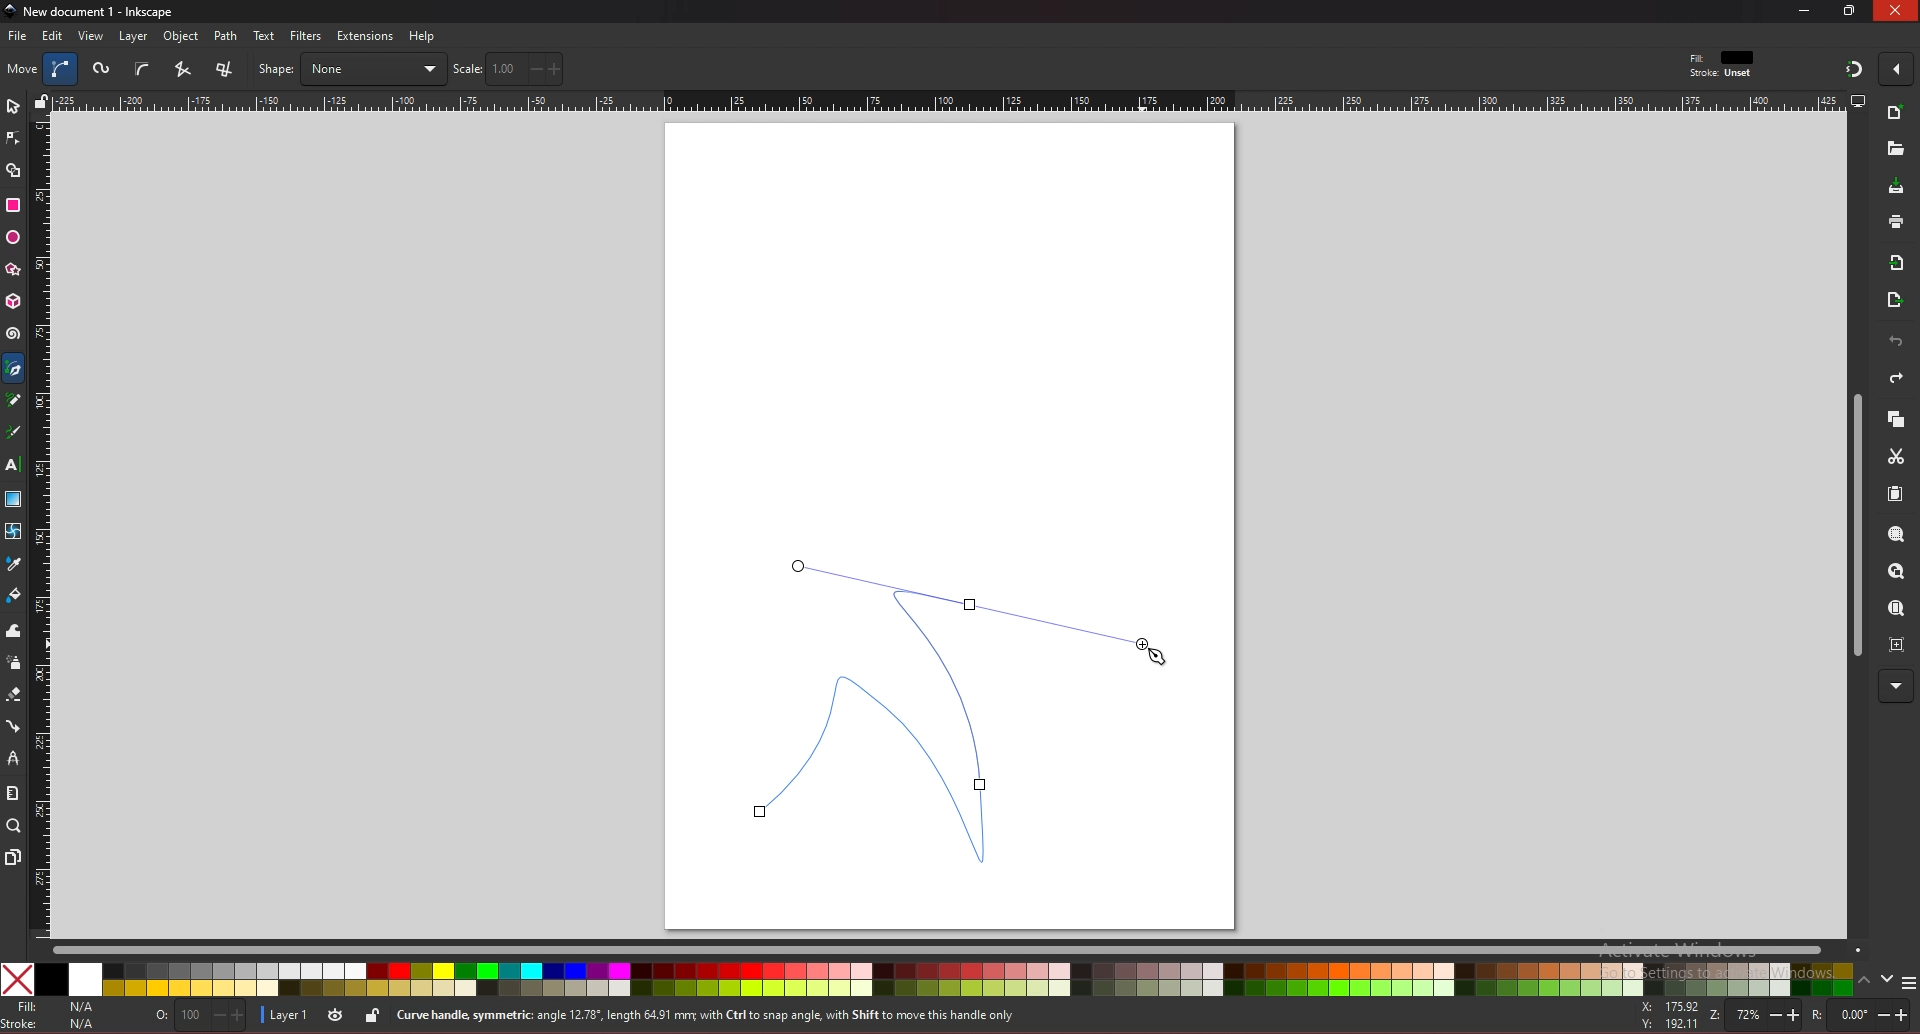 This screenshot has height=1034, width=1920. What do you see at coordinates (227, 70) in the screenshot?
I see `sequence of paraxial line segments` at bounding box center [227, 70].